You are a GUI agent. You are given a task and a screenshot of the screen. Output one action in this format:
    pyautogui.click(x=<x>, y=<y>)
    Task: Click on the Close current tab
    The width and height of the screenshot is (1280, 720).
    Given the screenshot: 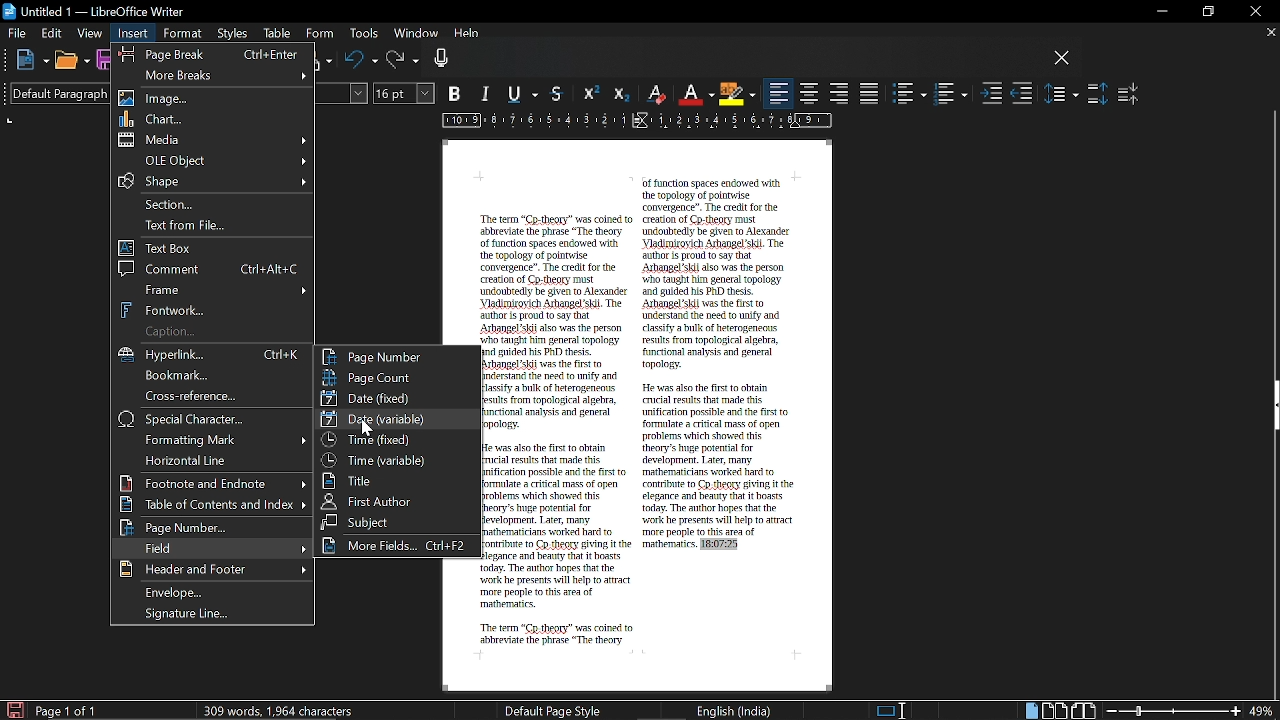 What is the action you would take?
    pyautogui.click(x=1270, y=32)
    